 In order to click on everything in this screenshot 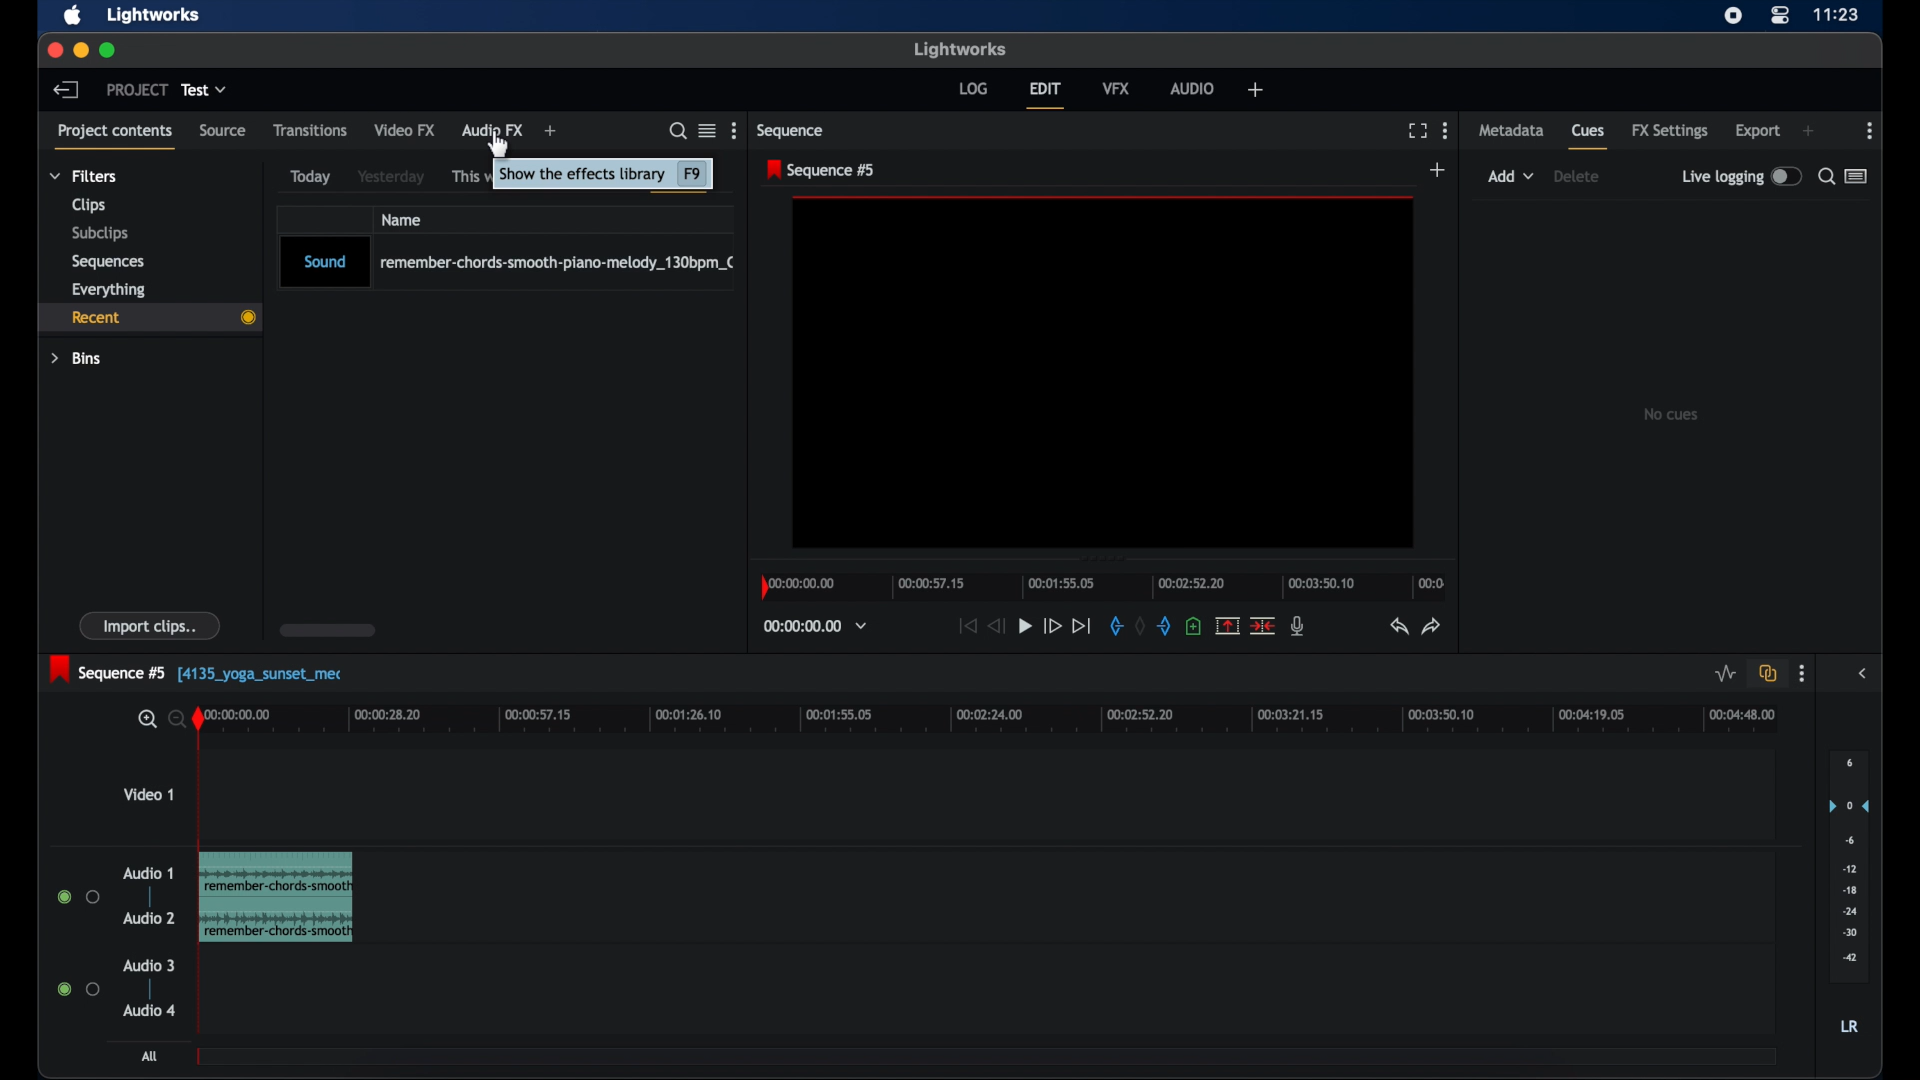, I will do `click(108, 289)`.